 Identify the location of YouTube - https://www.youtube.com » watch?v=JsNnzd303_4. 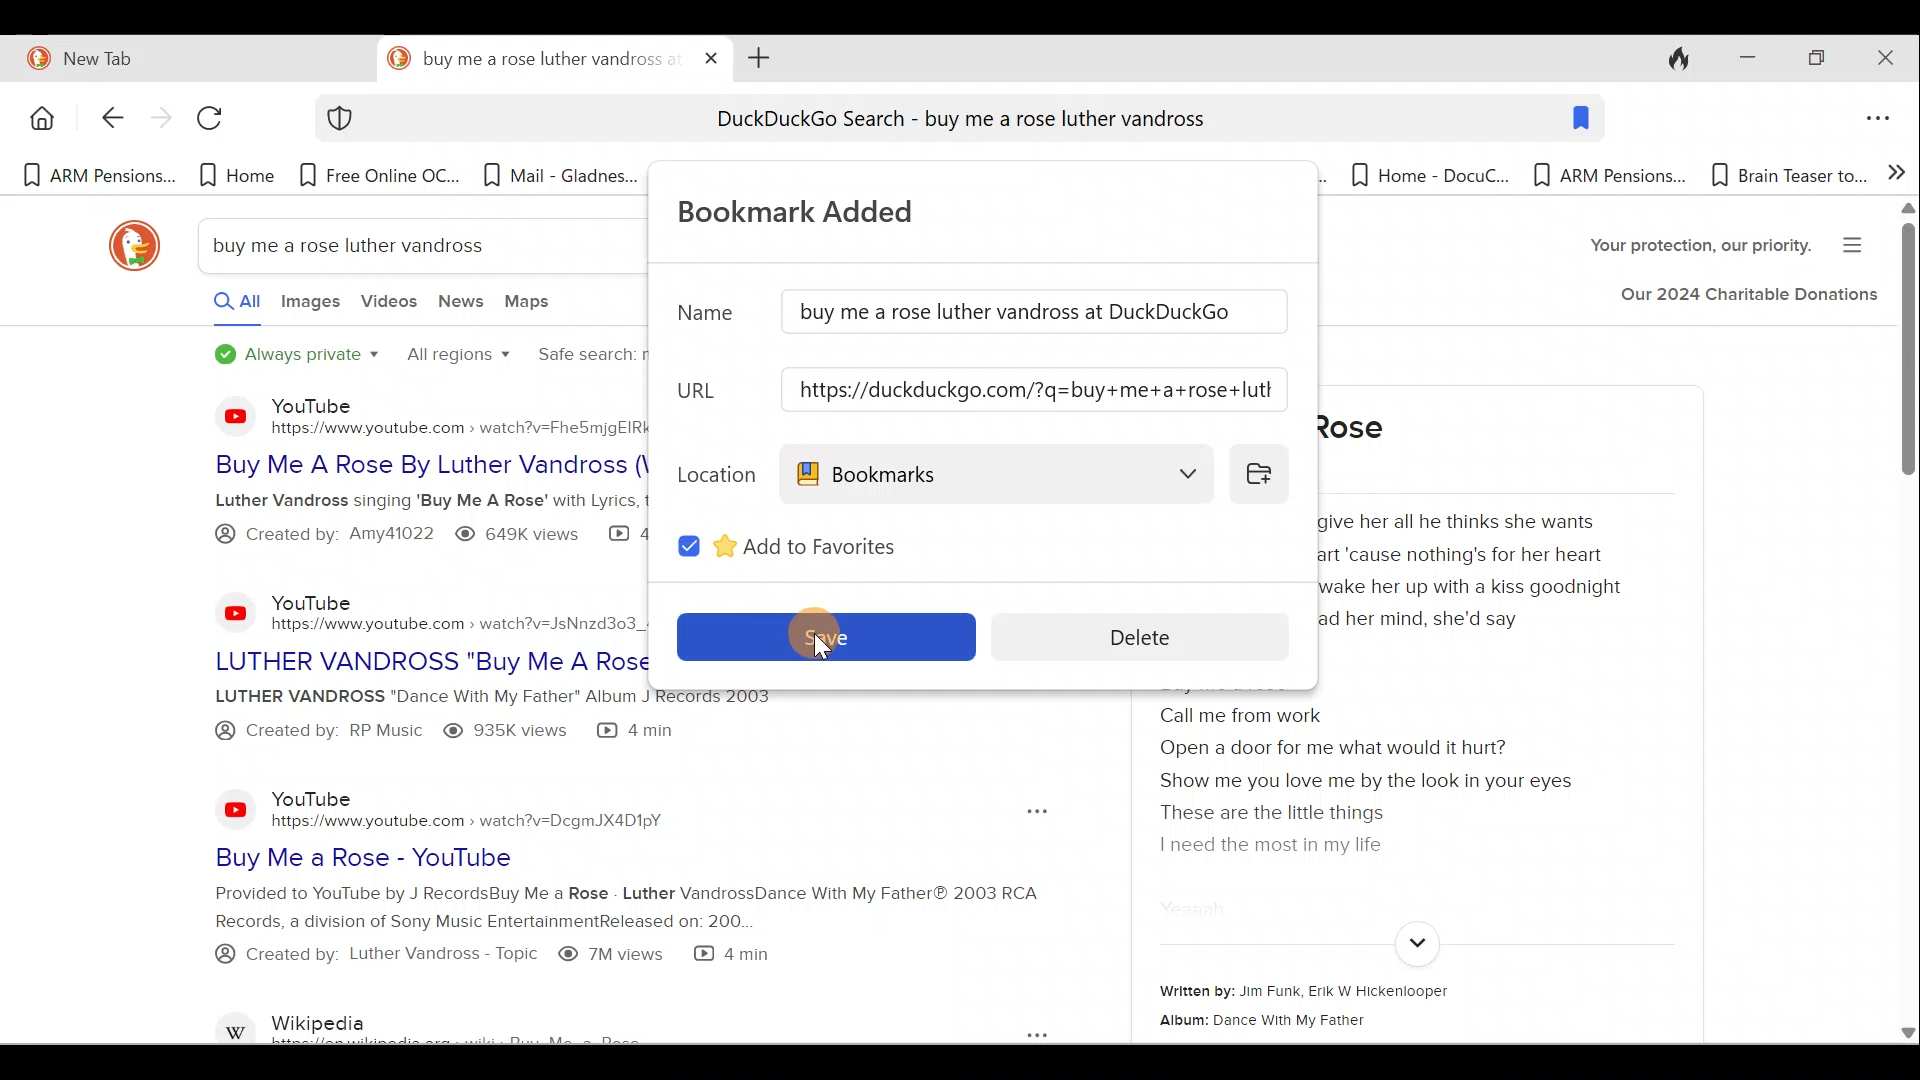
(450, 606).